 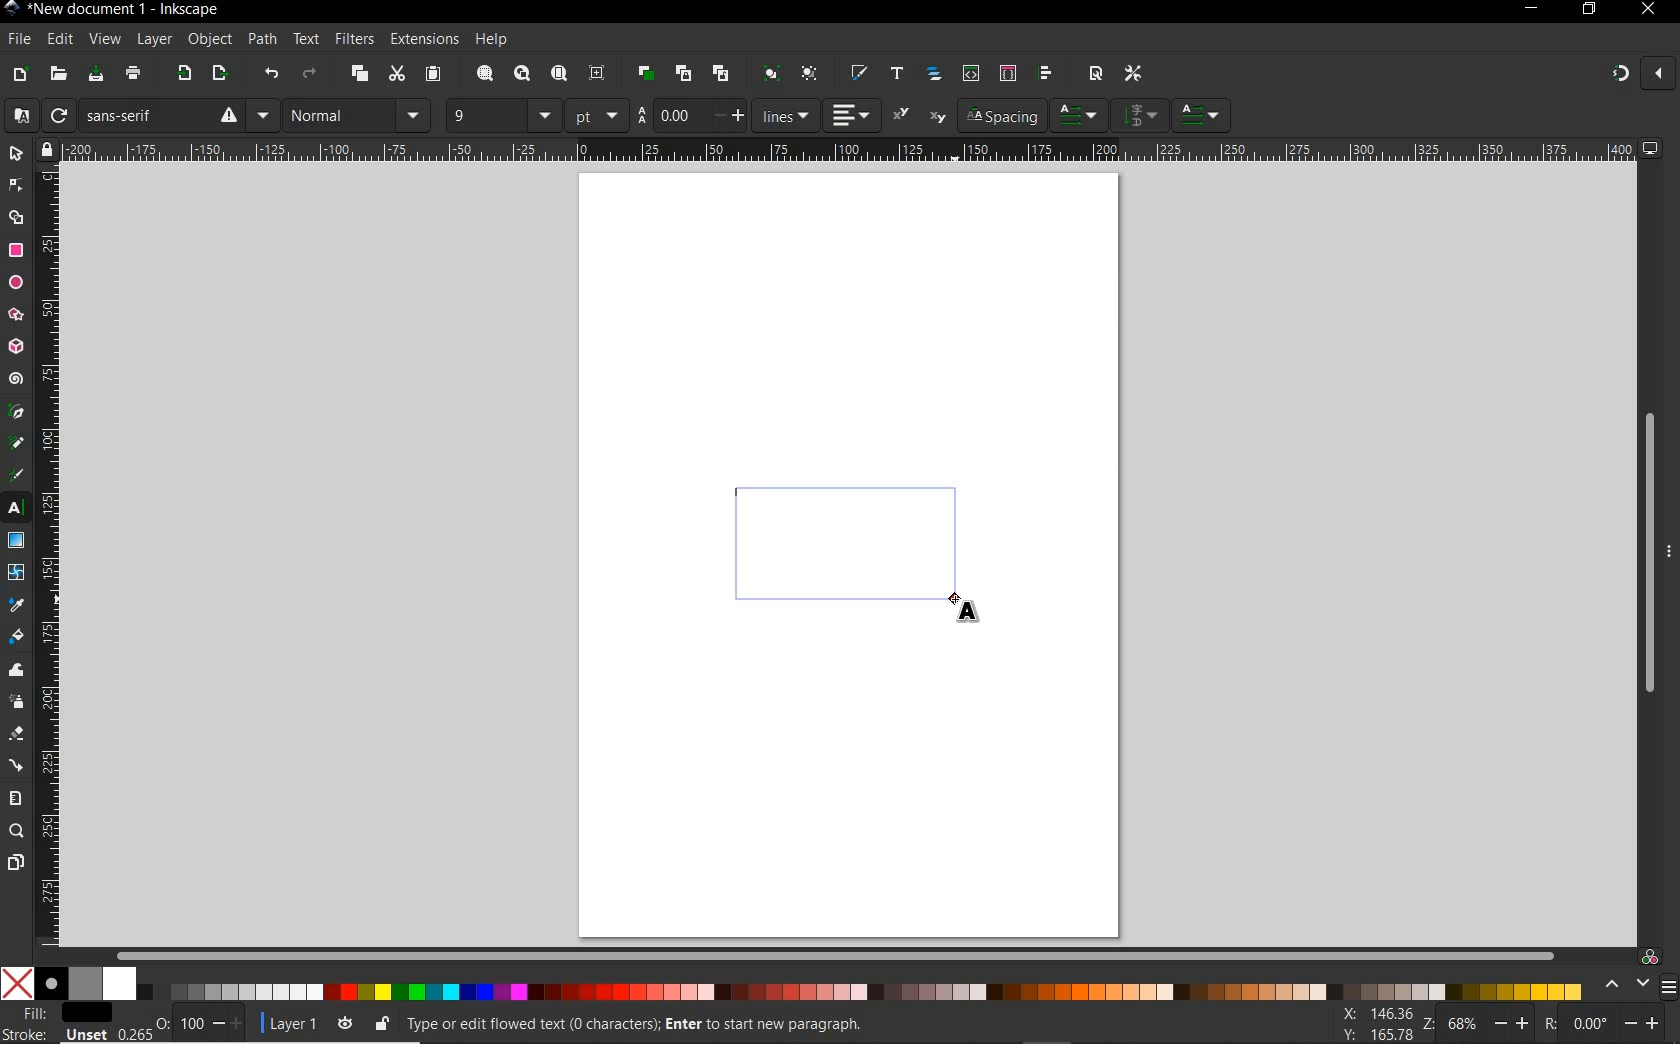 I want to click on superscript, so click(x=902, y=114).